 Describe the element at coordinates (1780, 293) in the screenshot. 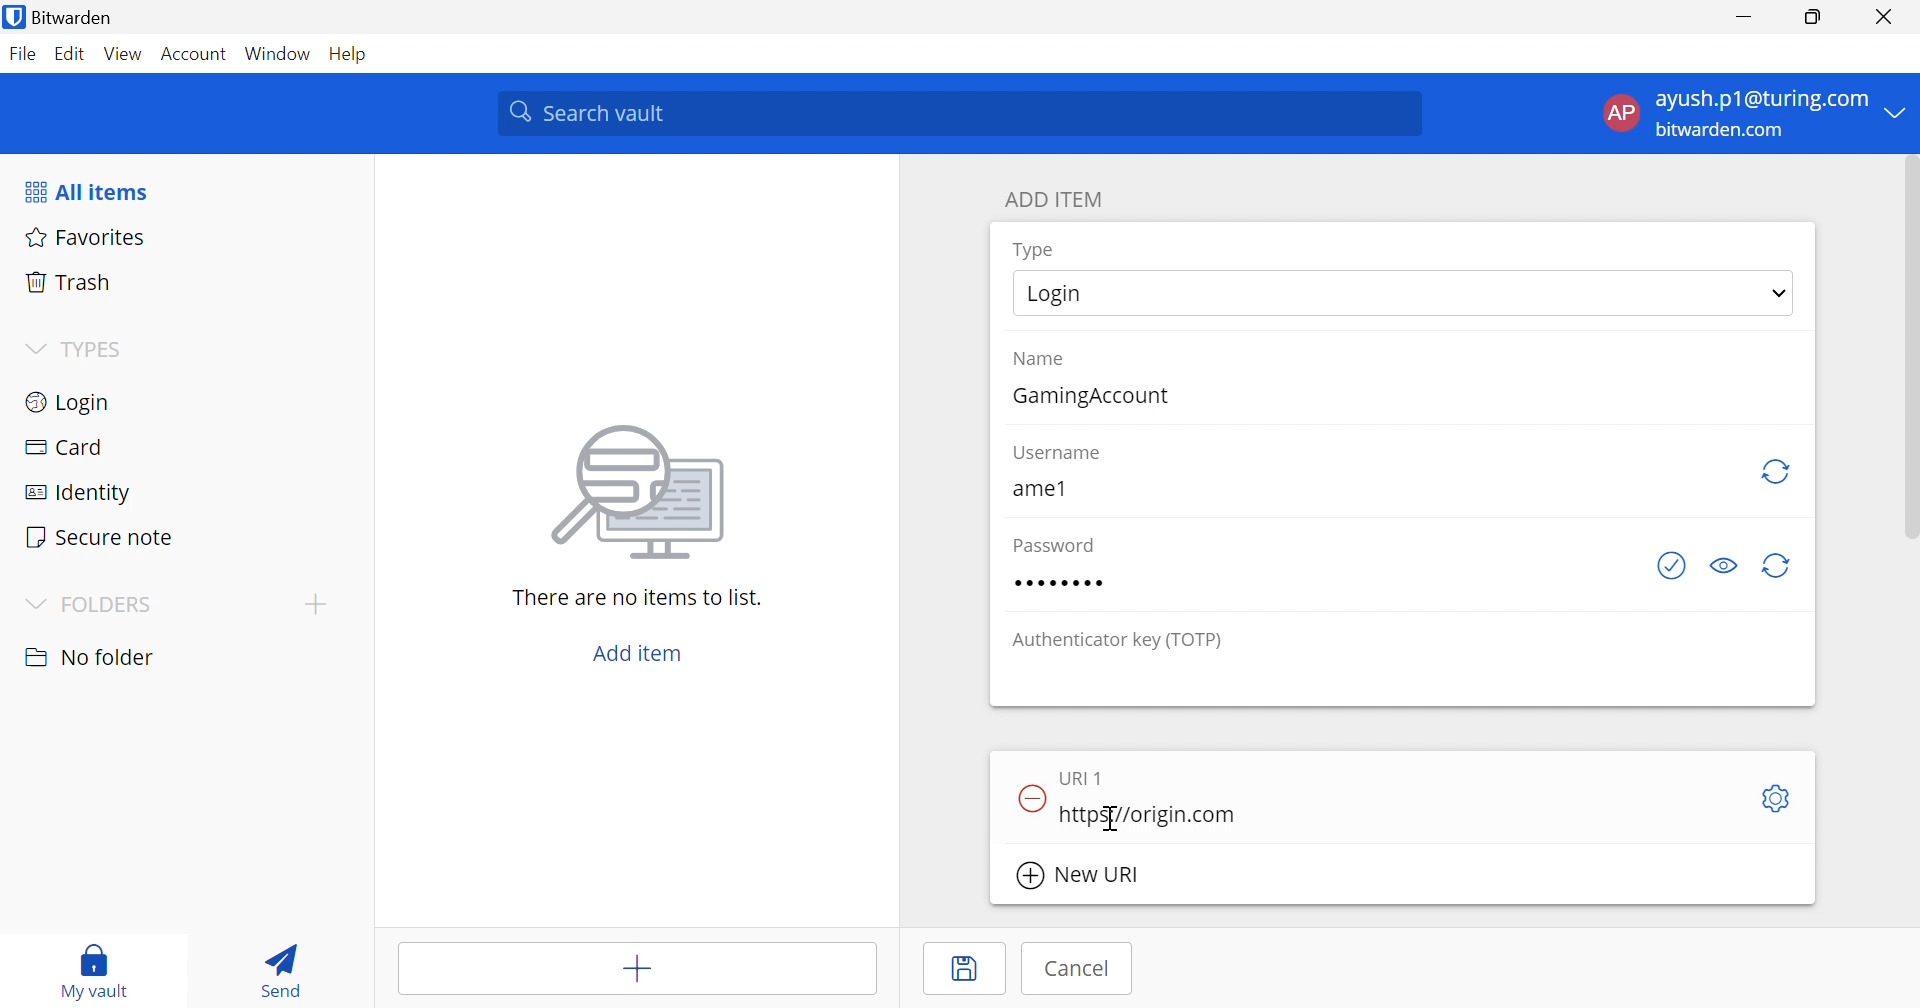

I see `Drop Down` at that location.